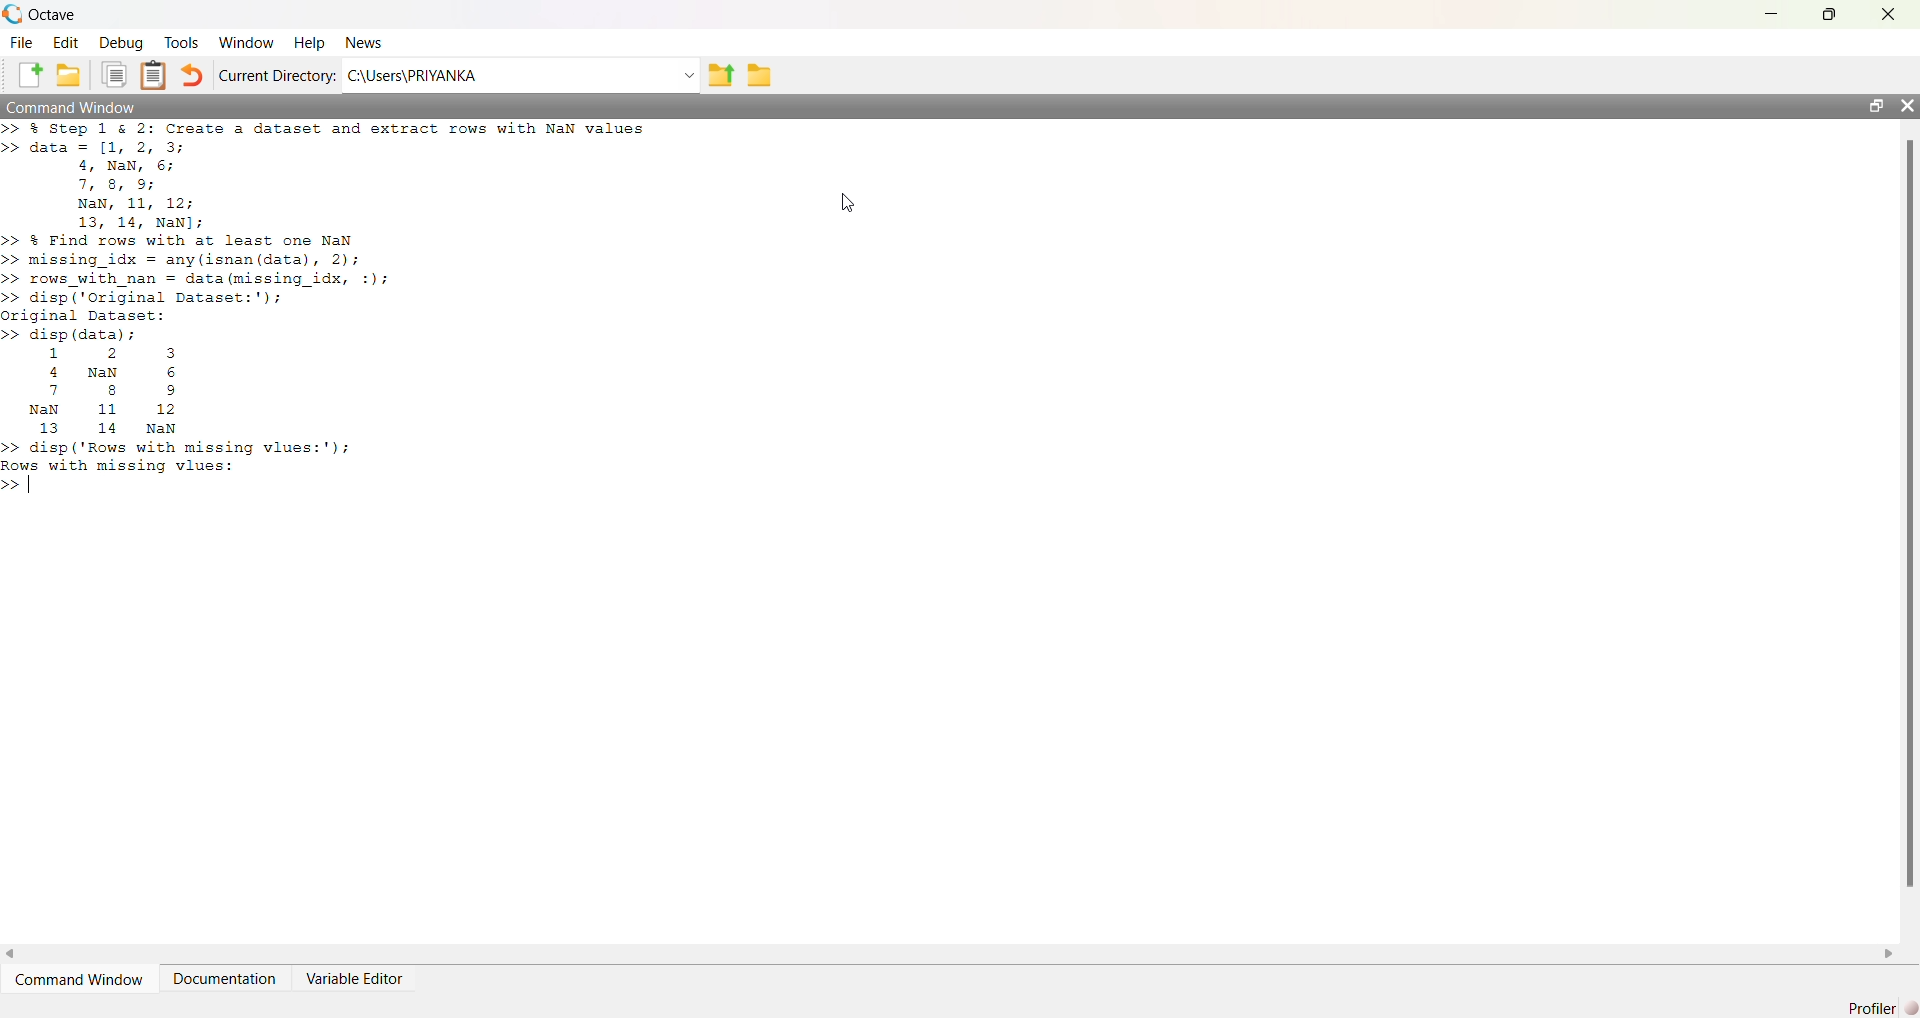  What do you see at coordinates (52, 14) in the screenshot?
I see `Octave` at bounding box center [52, 14].